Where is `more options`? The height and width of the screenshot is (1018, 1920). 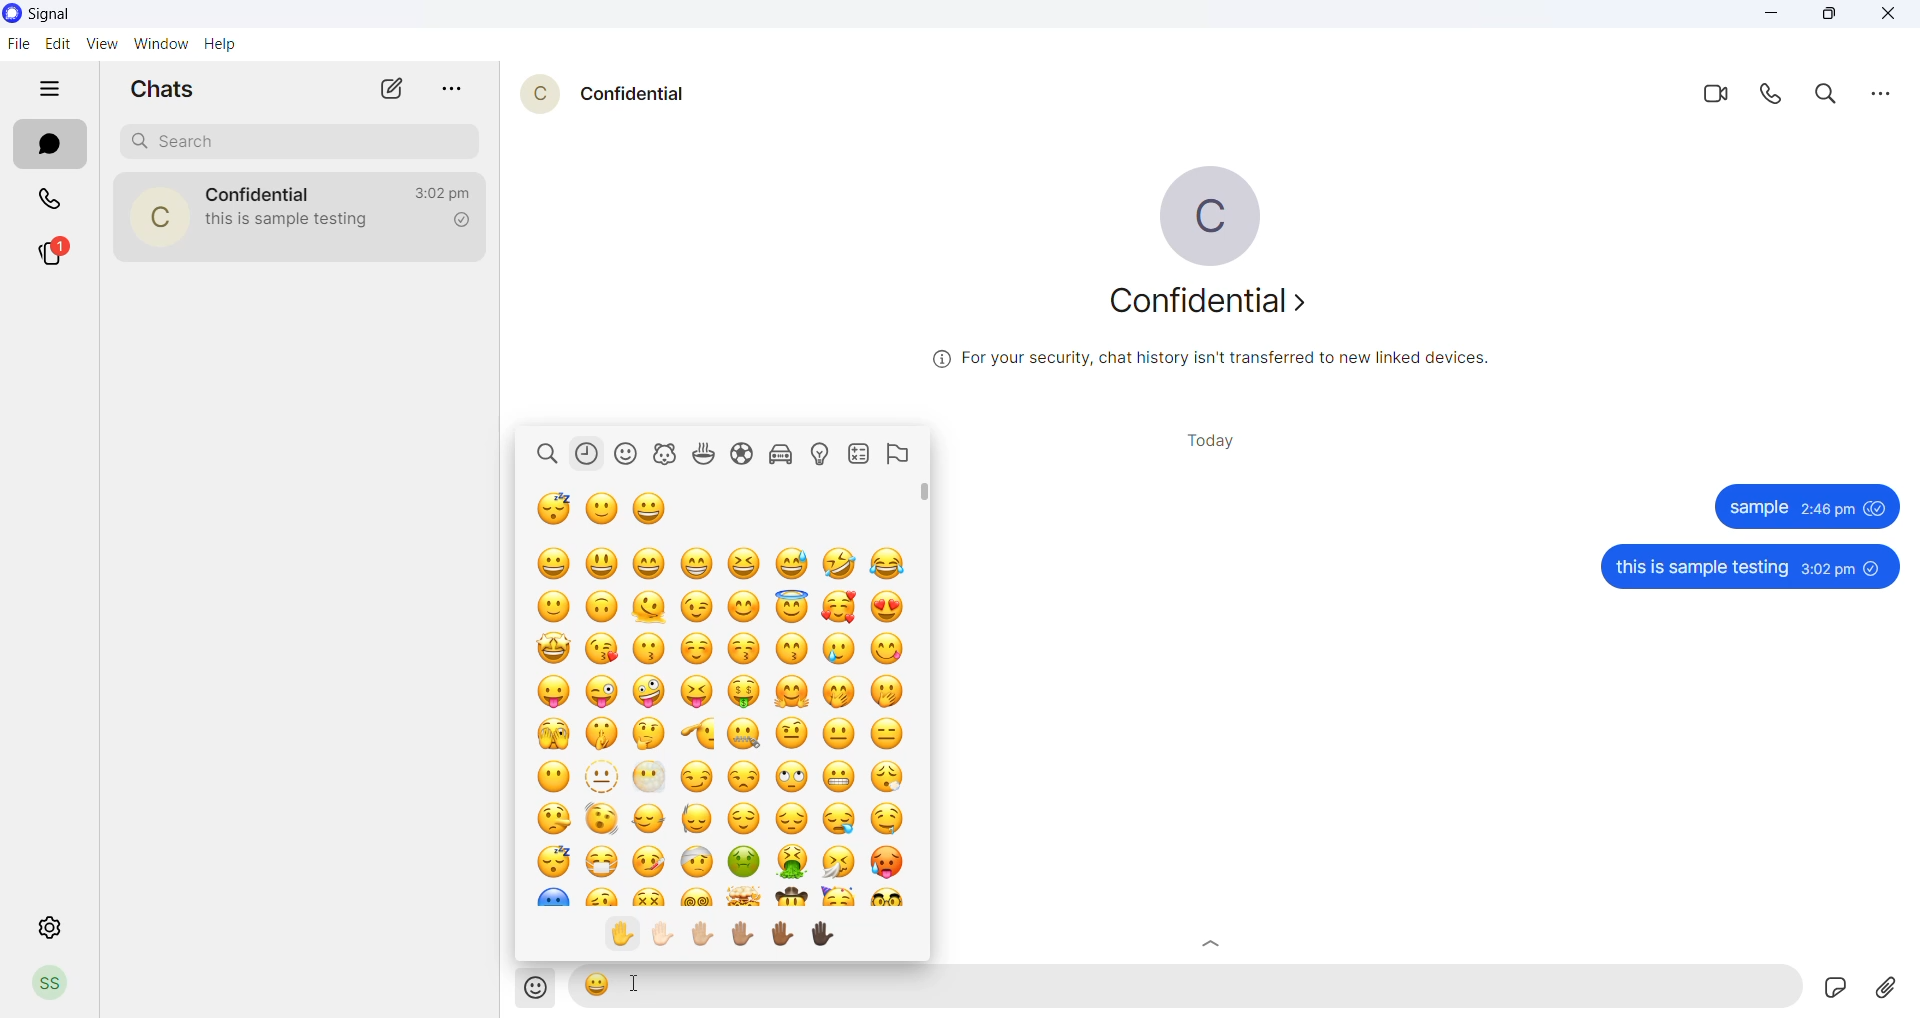
more options is located at coordinates (455, 89).